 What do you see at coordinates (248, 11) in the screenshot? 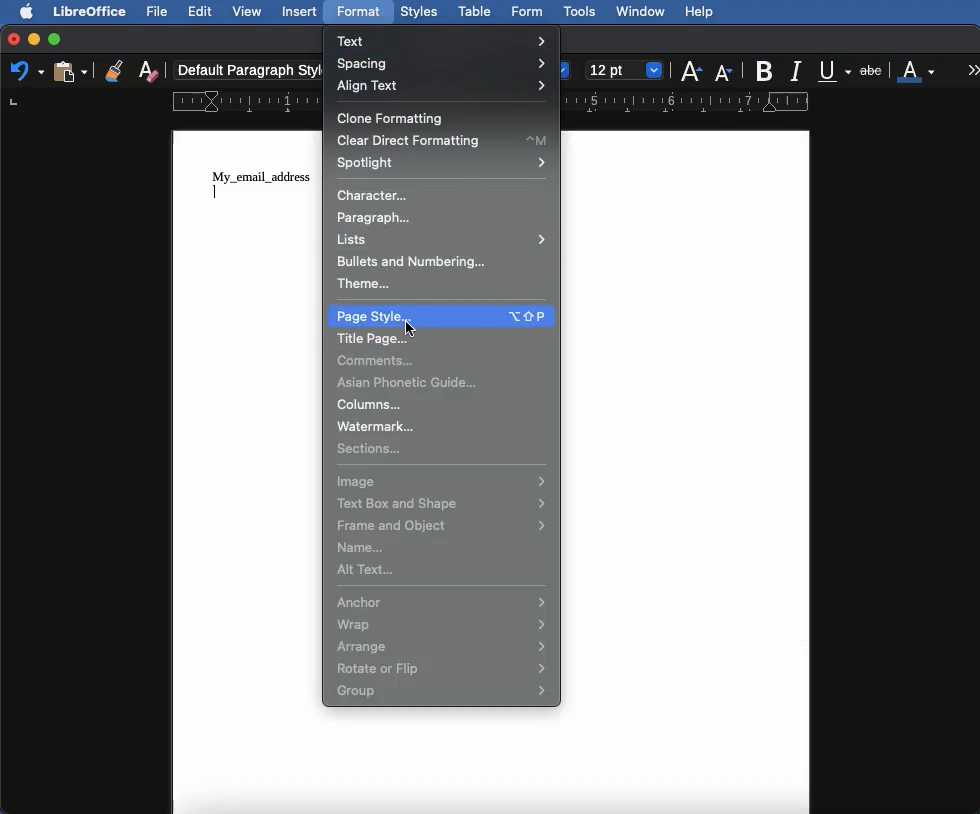
I see `View` at bounding box center [248, 11].